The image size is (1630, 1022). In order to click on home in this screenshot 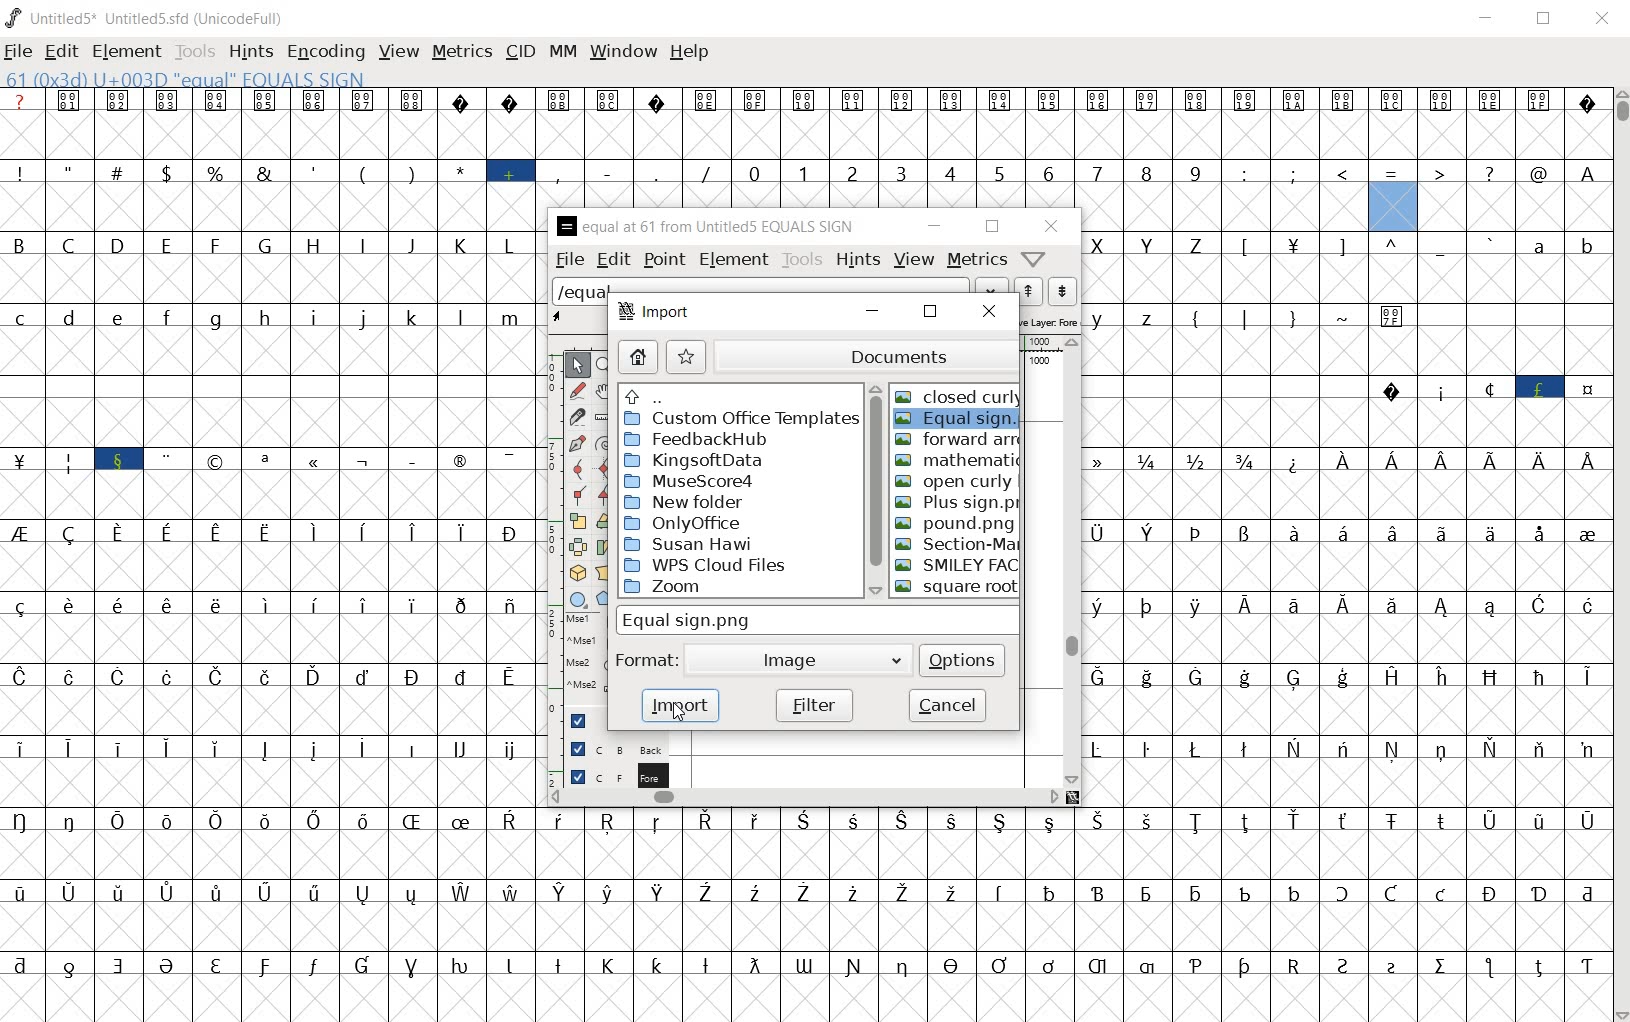, I will do `click(635, 357)`.